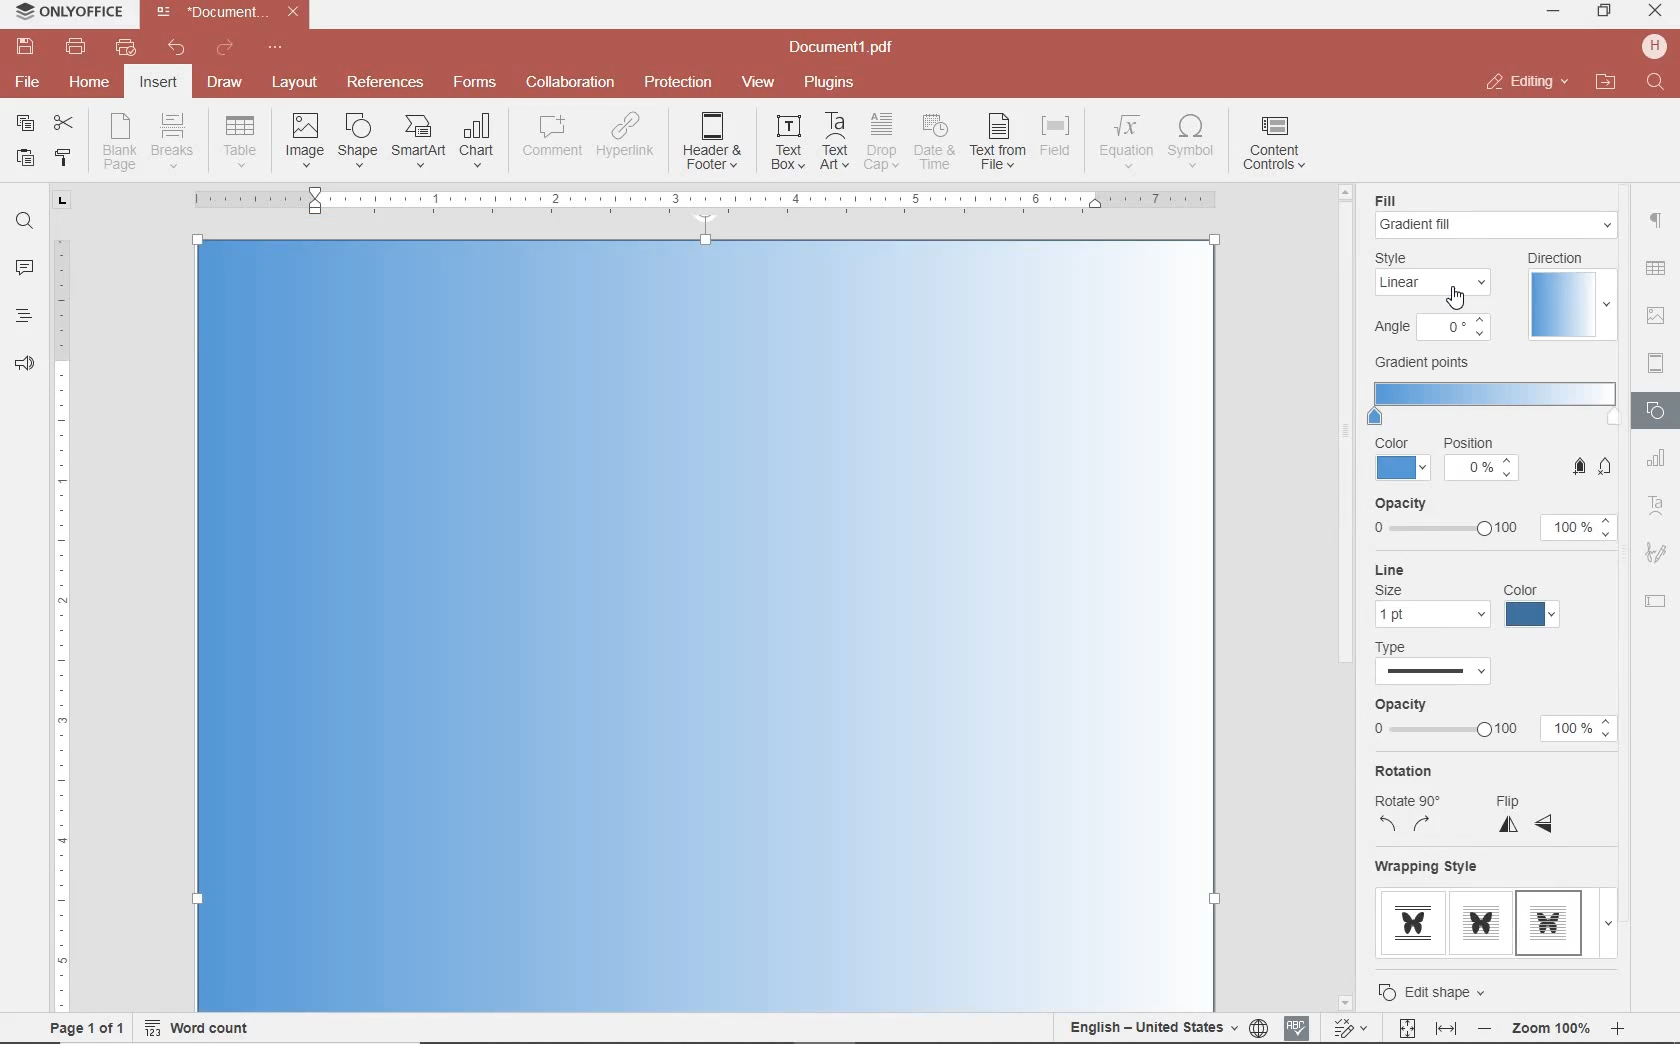 Image resolution: width=1680 pixels, height=1044 pixels. I want to click on find, so click(1658, 83).